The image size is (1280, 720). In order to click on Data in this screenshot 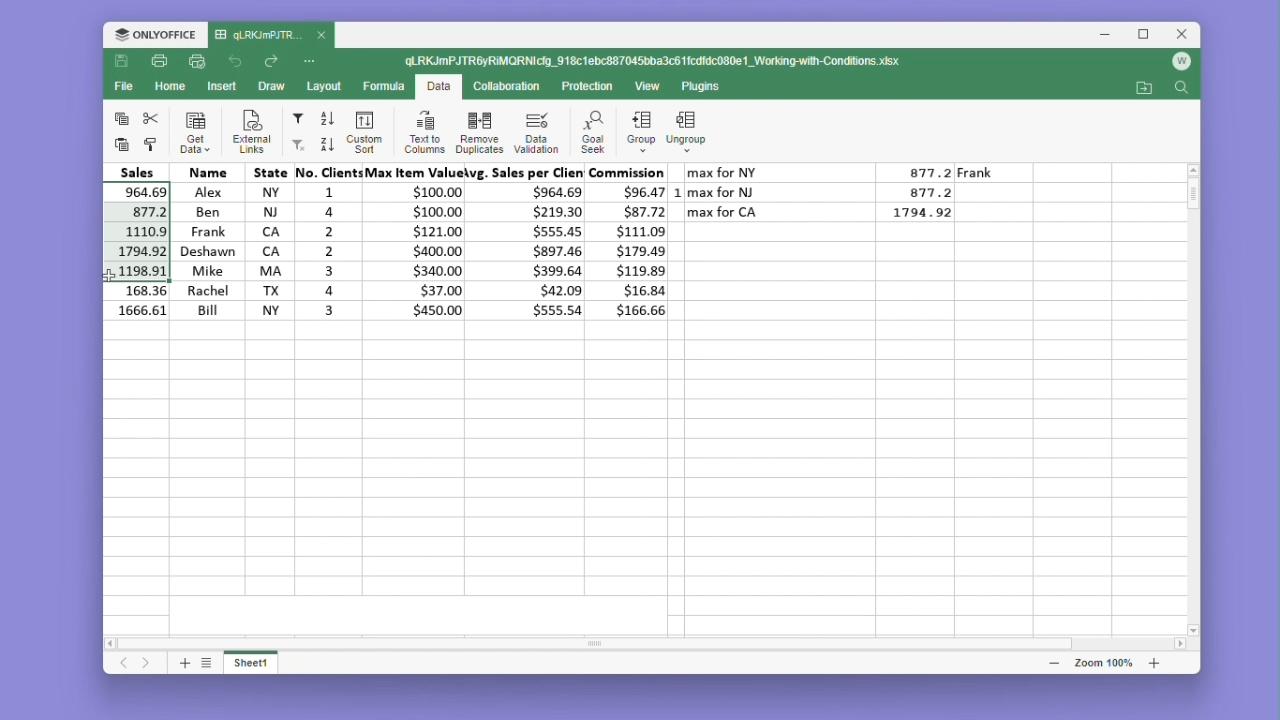, I will do `click(438, 88)`.